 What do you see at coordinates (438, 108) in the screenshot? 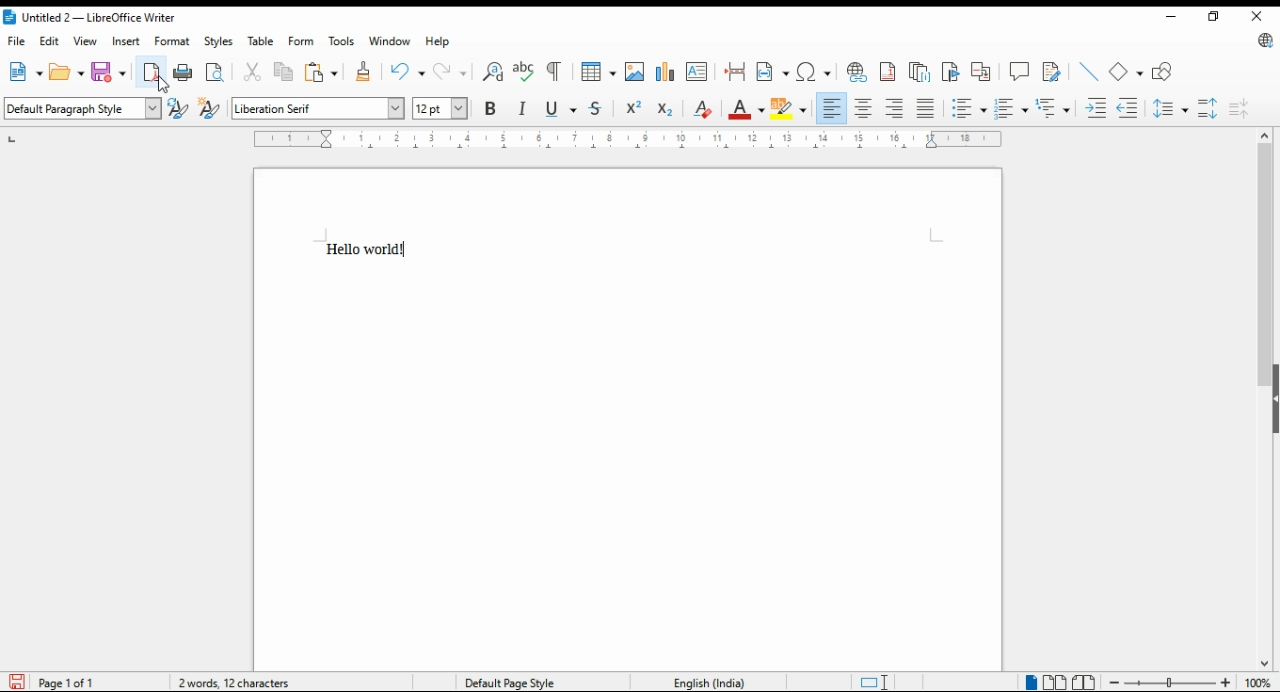
I see `font size` at bounding box center [438, 108].